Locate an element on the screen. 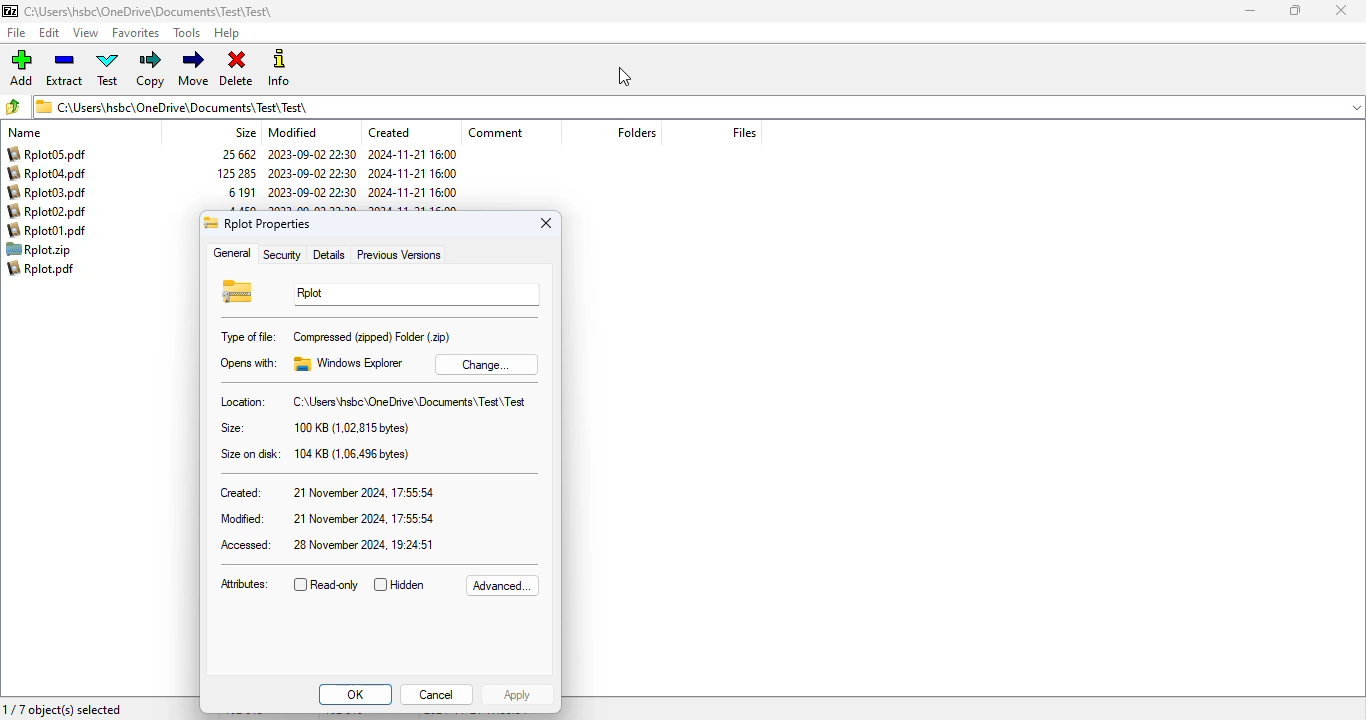 The width and height of the screenshot is (1366, 720). info is located at coordinates (278, 67).